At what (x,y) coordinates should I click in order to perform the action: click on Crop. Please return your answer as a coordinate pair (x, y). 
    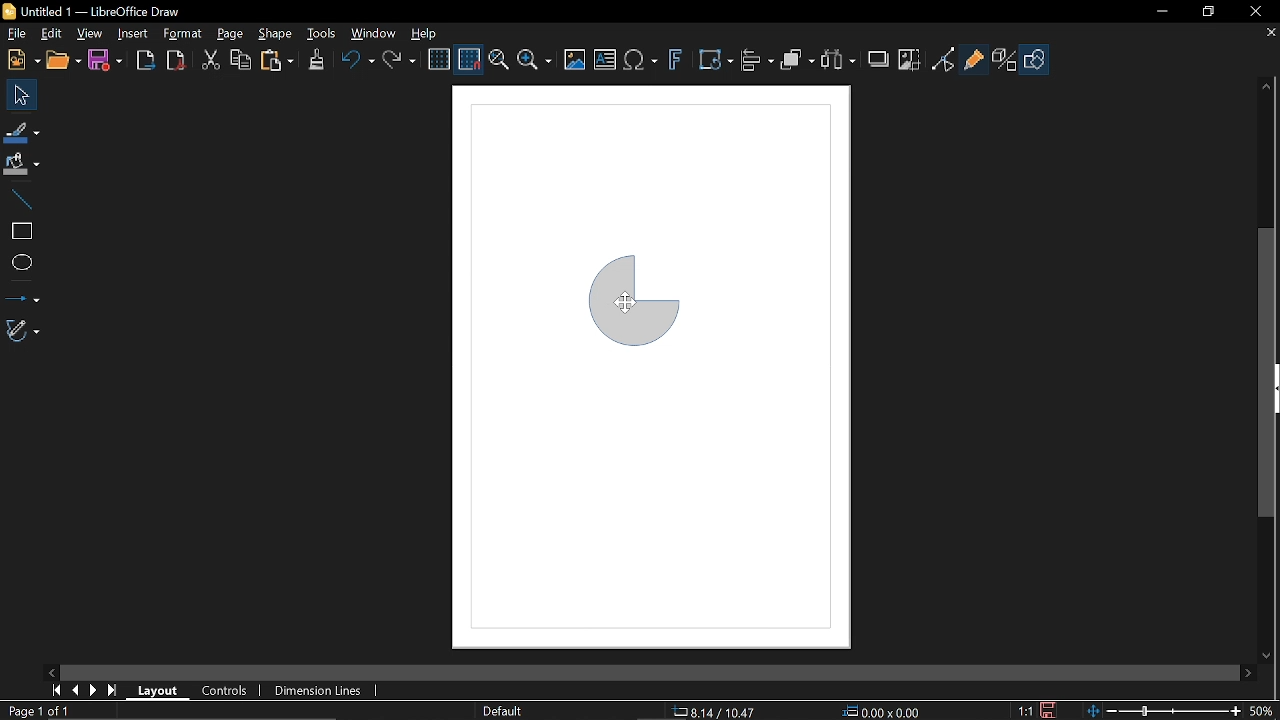
    Looking at the image, I should click on (909, 60).